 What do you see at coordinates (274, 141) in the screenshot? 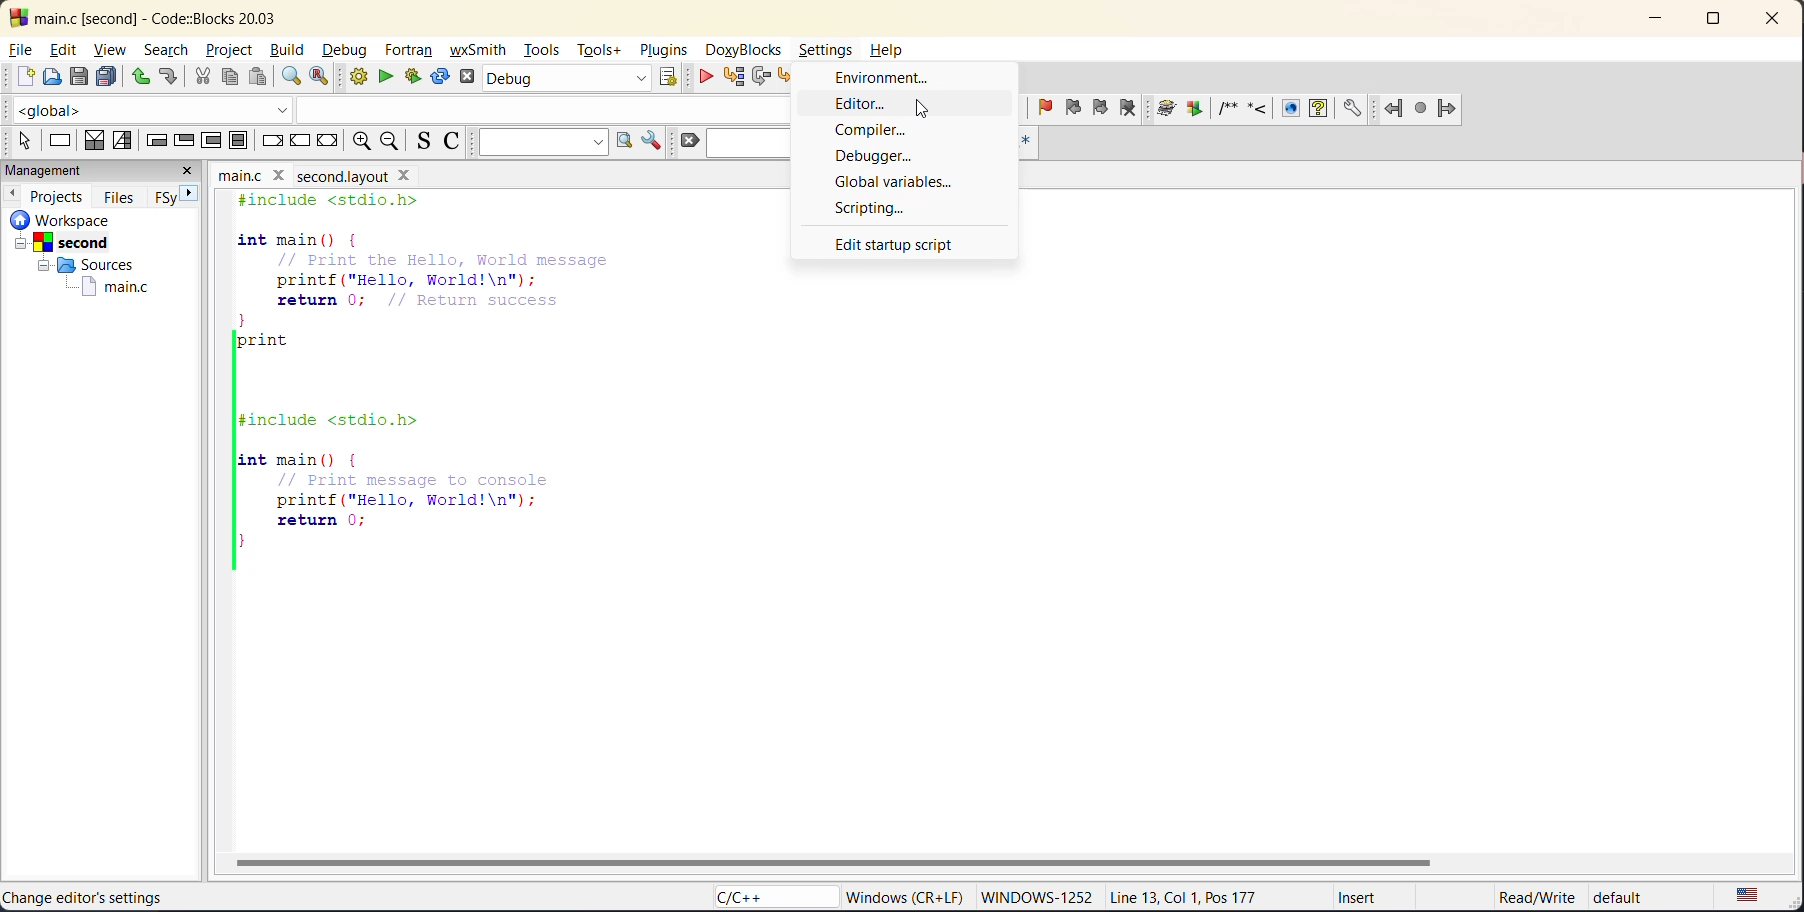
I see `break instruction` at bounding box center [274, 141].